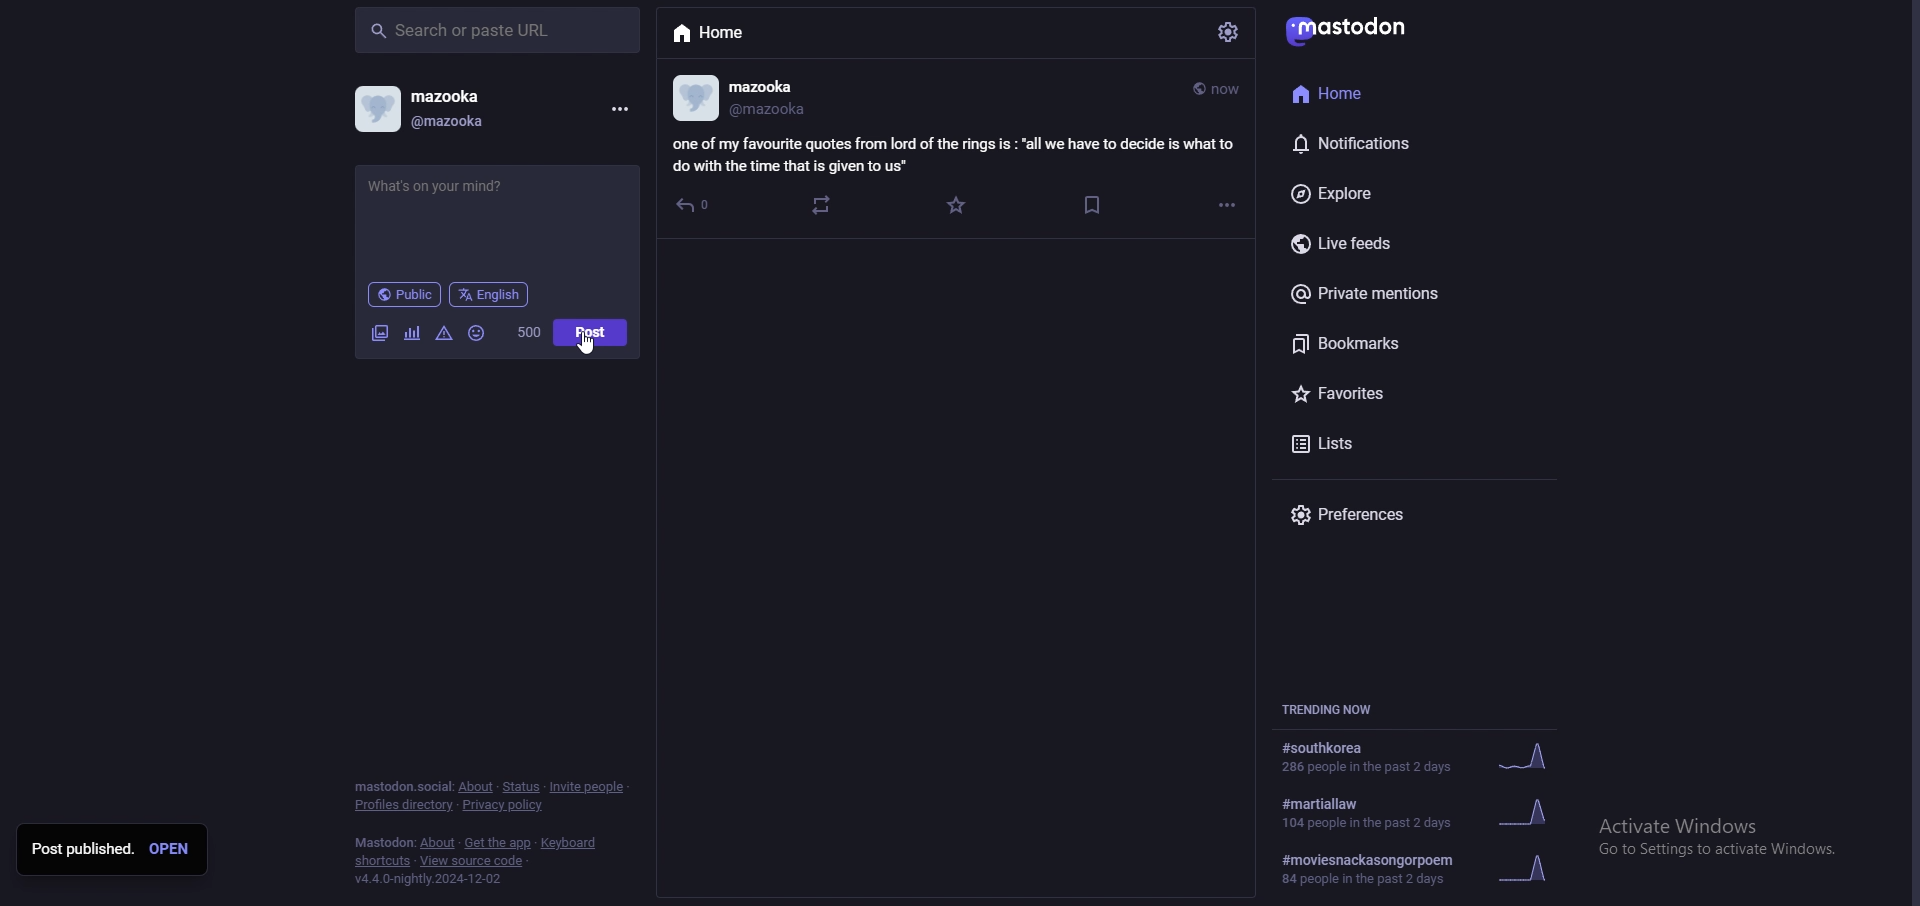 The image size is (1920, 906). What do you see at coordinates (618, 109) in the screenshot?
I see `menu` at bounding box center [618, 109].